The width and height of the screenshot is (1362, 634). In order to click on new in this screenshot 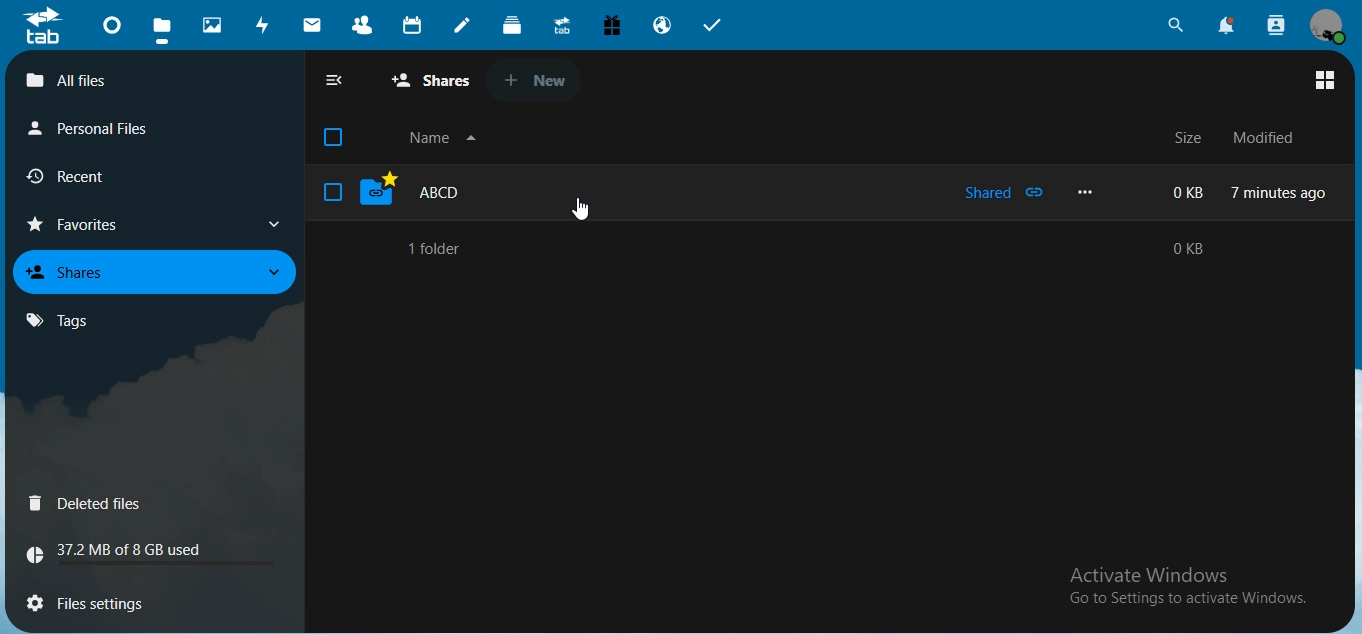, I will do `click(540, 77)`.